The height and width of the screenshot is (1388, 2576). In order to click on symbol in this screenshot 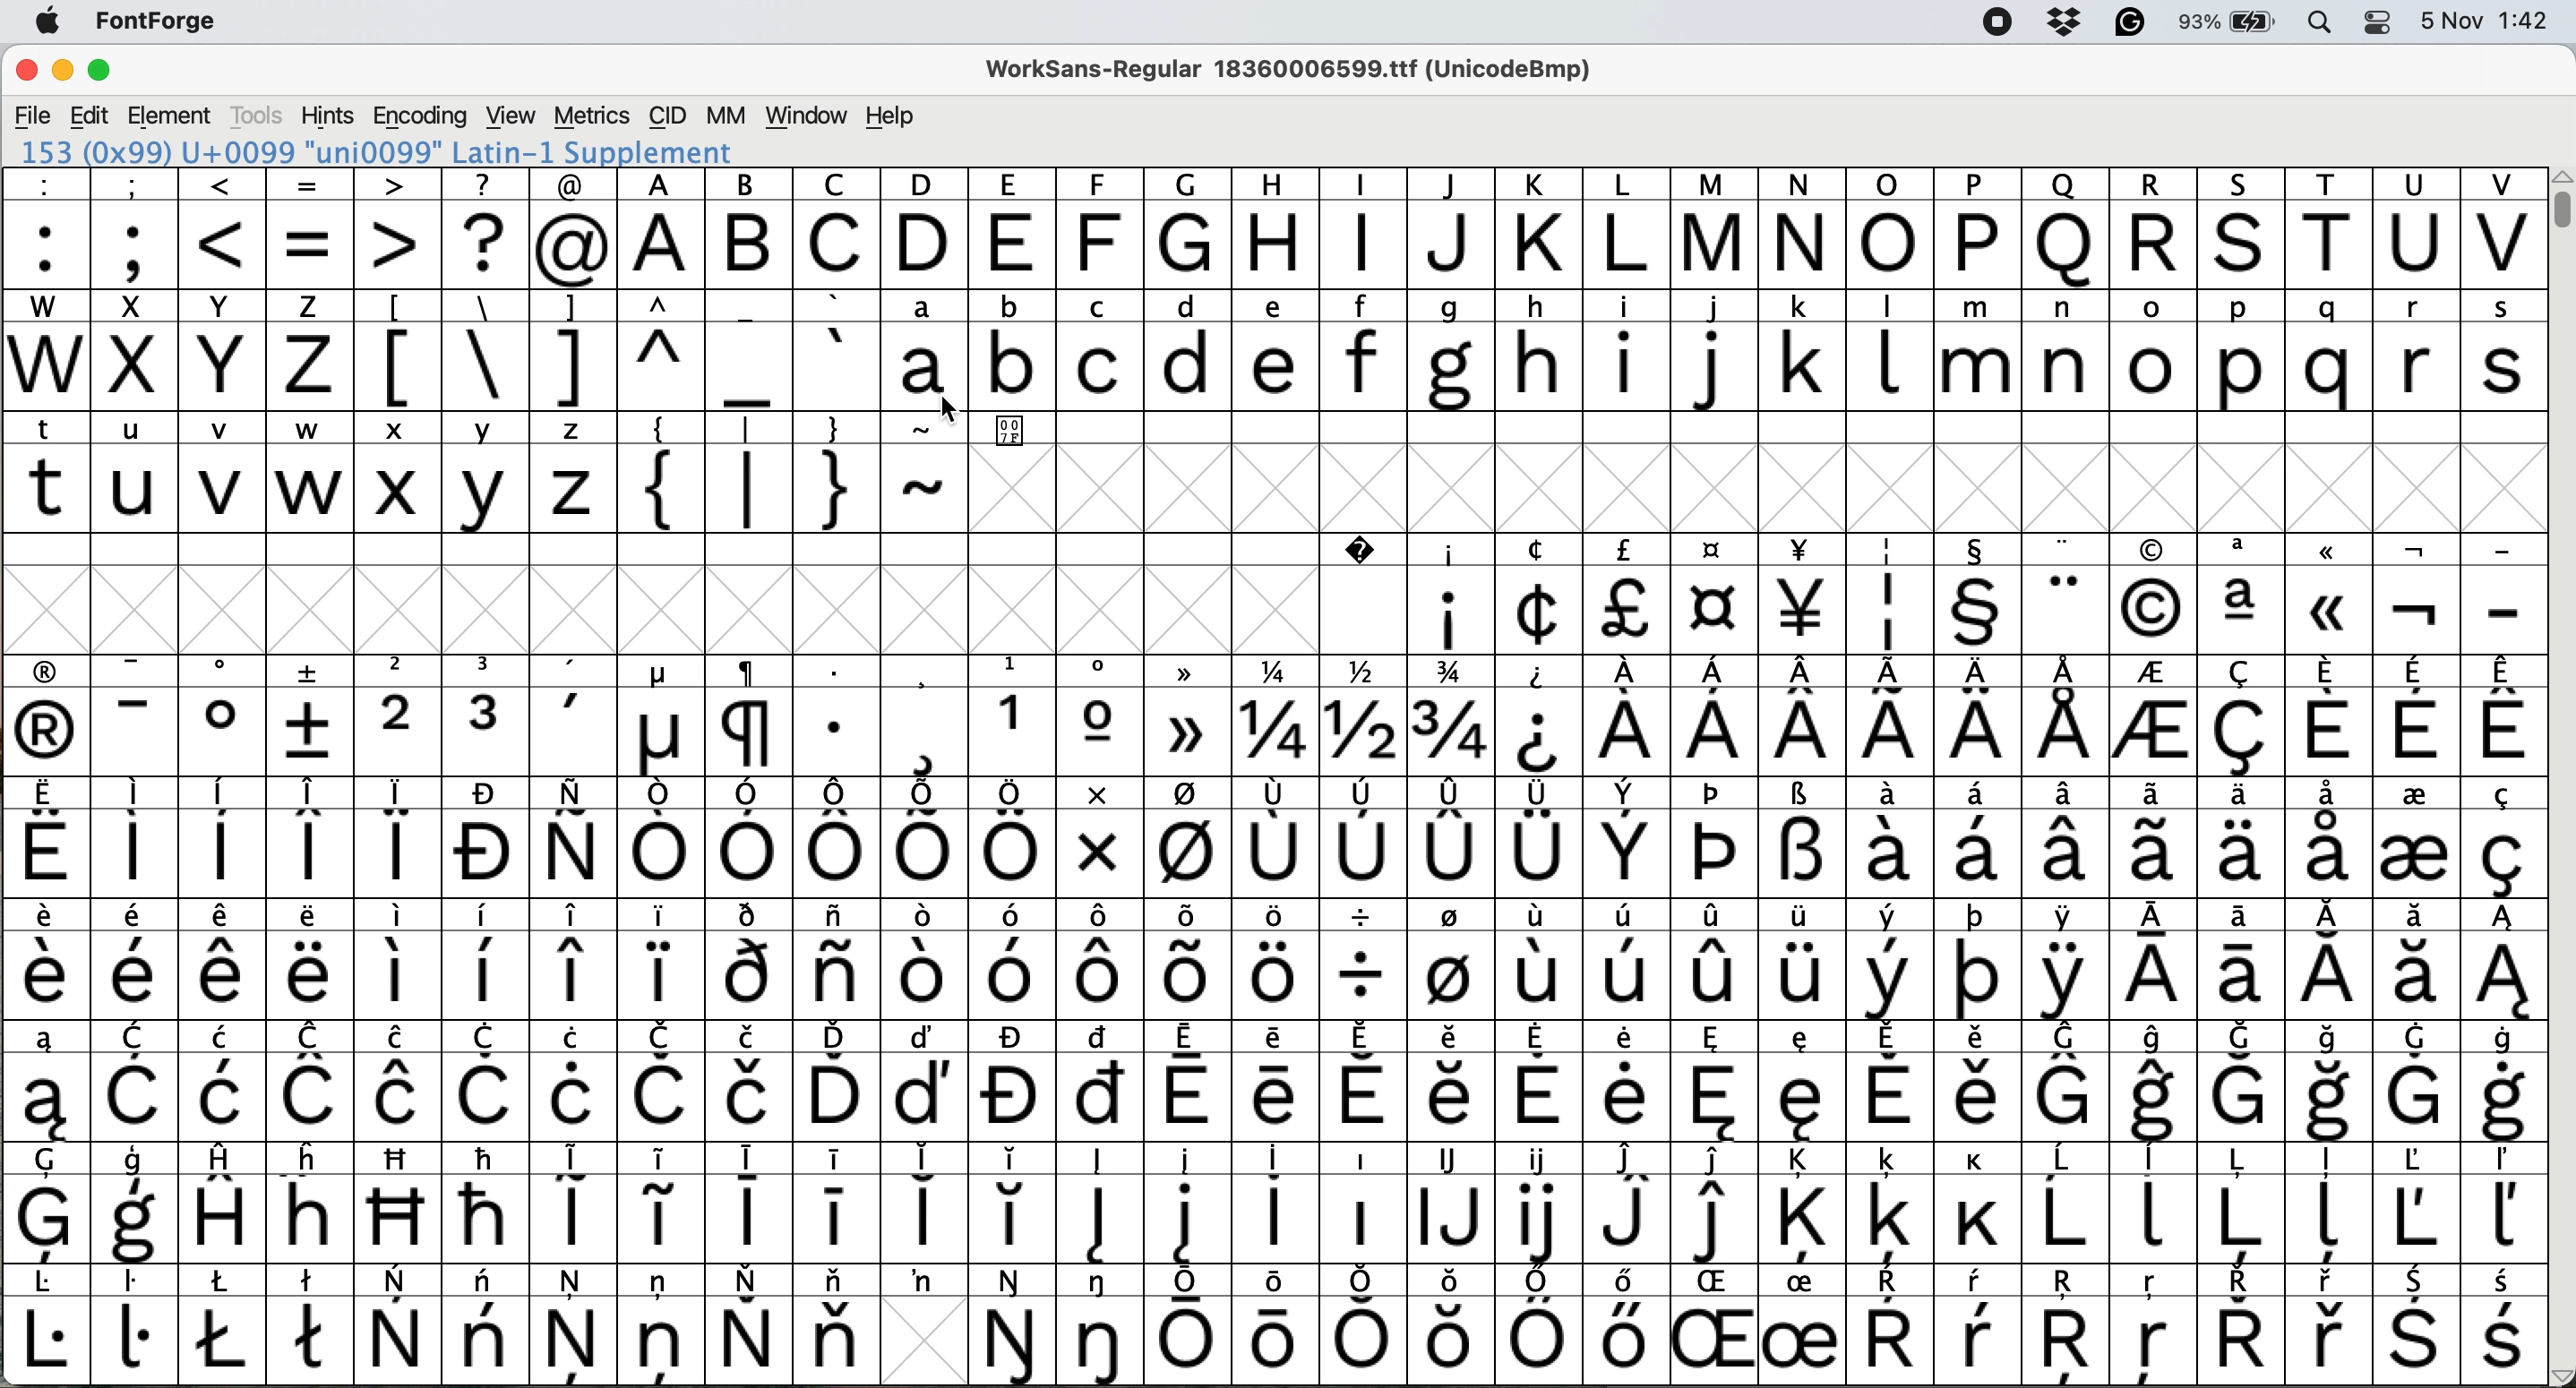, I will do `click(136, 1205)`.